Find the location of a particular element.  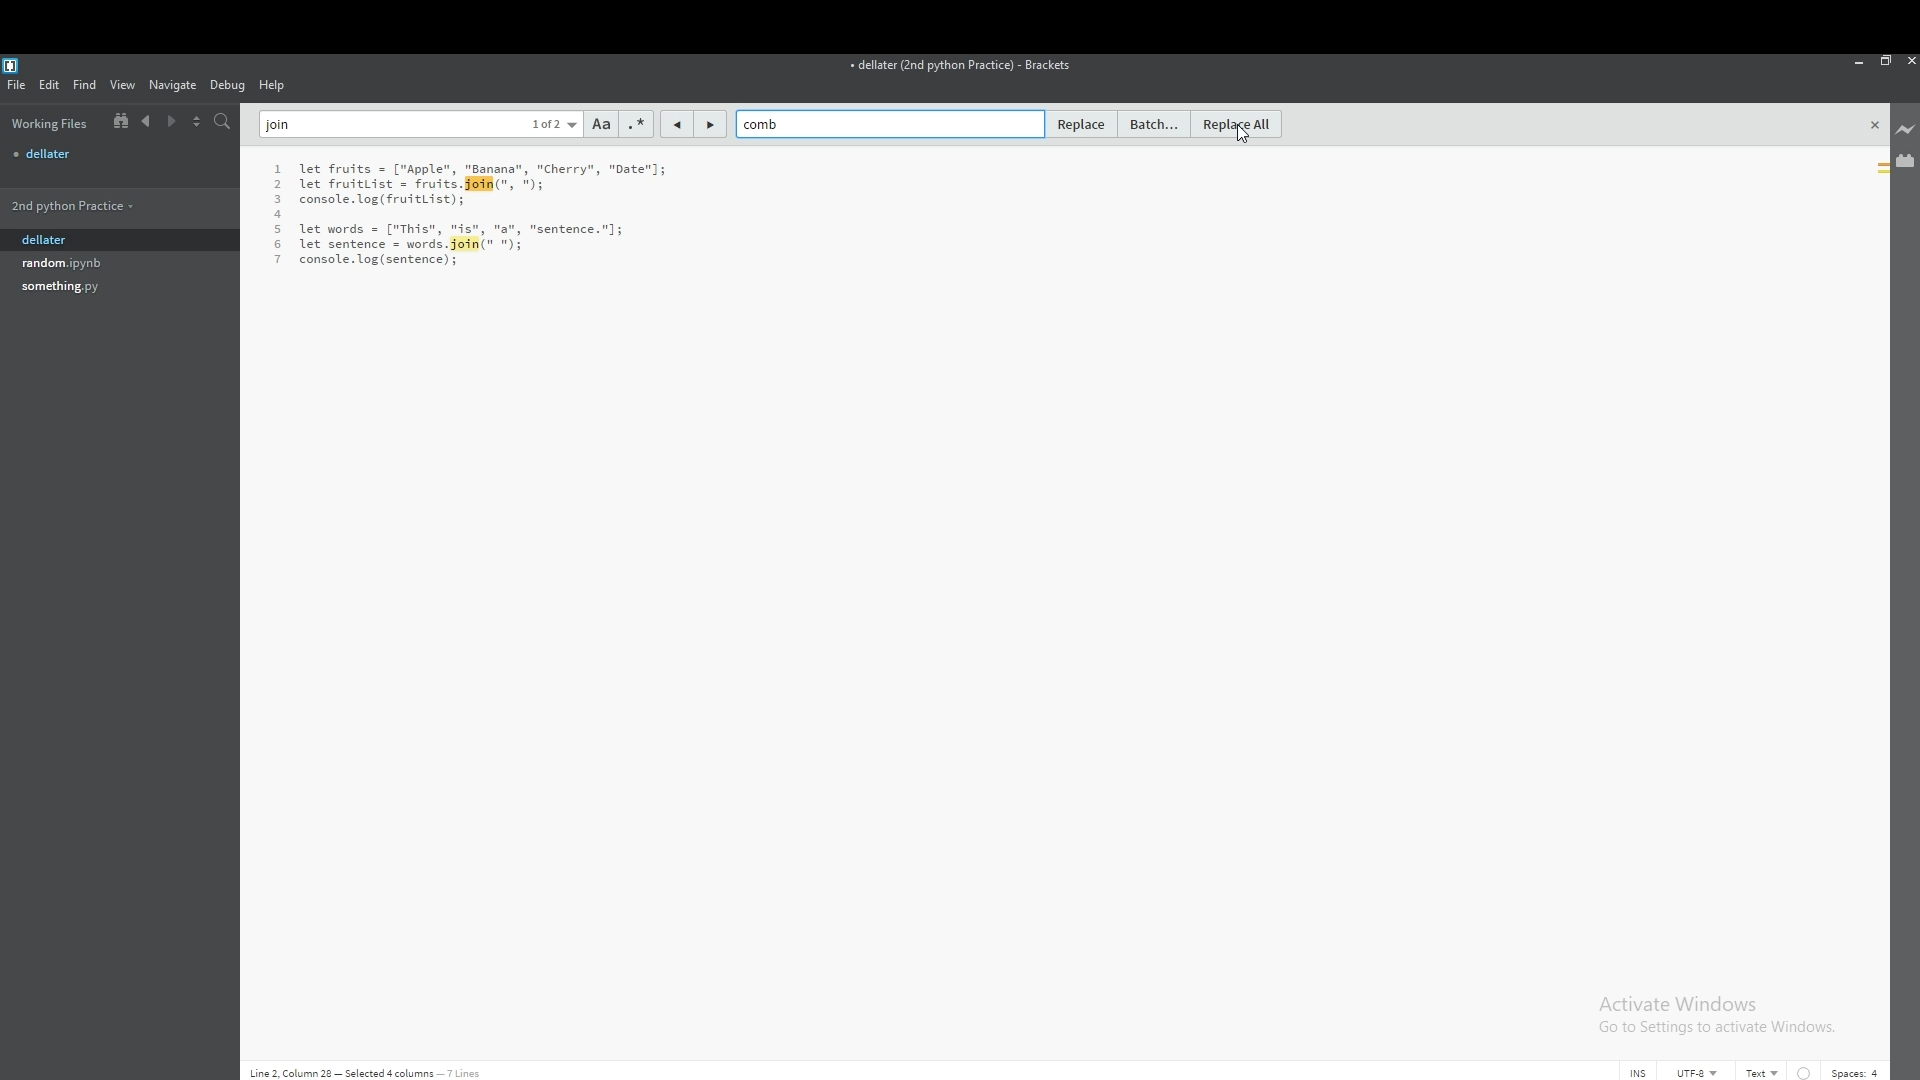

close is located at coordinates (1874, 125).